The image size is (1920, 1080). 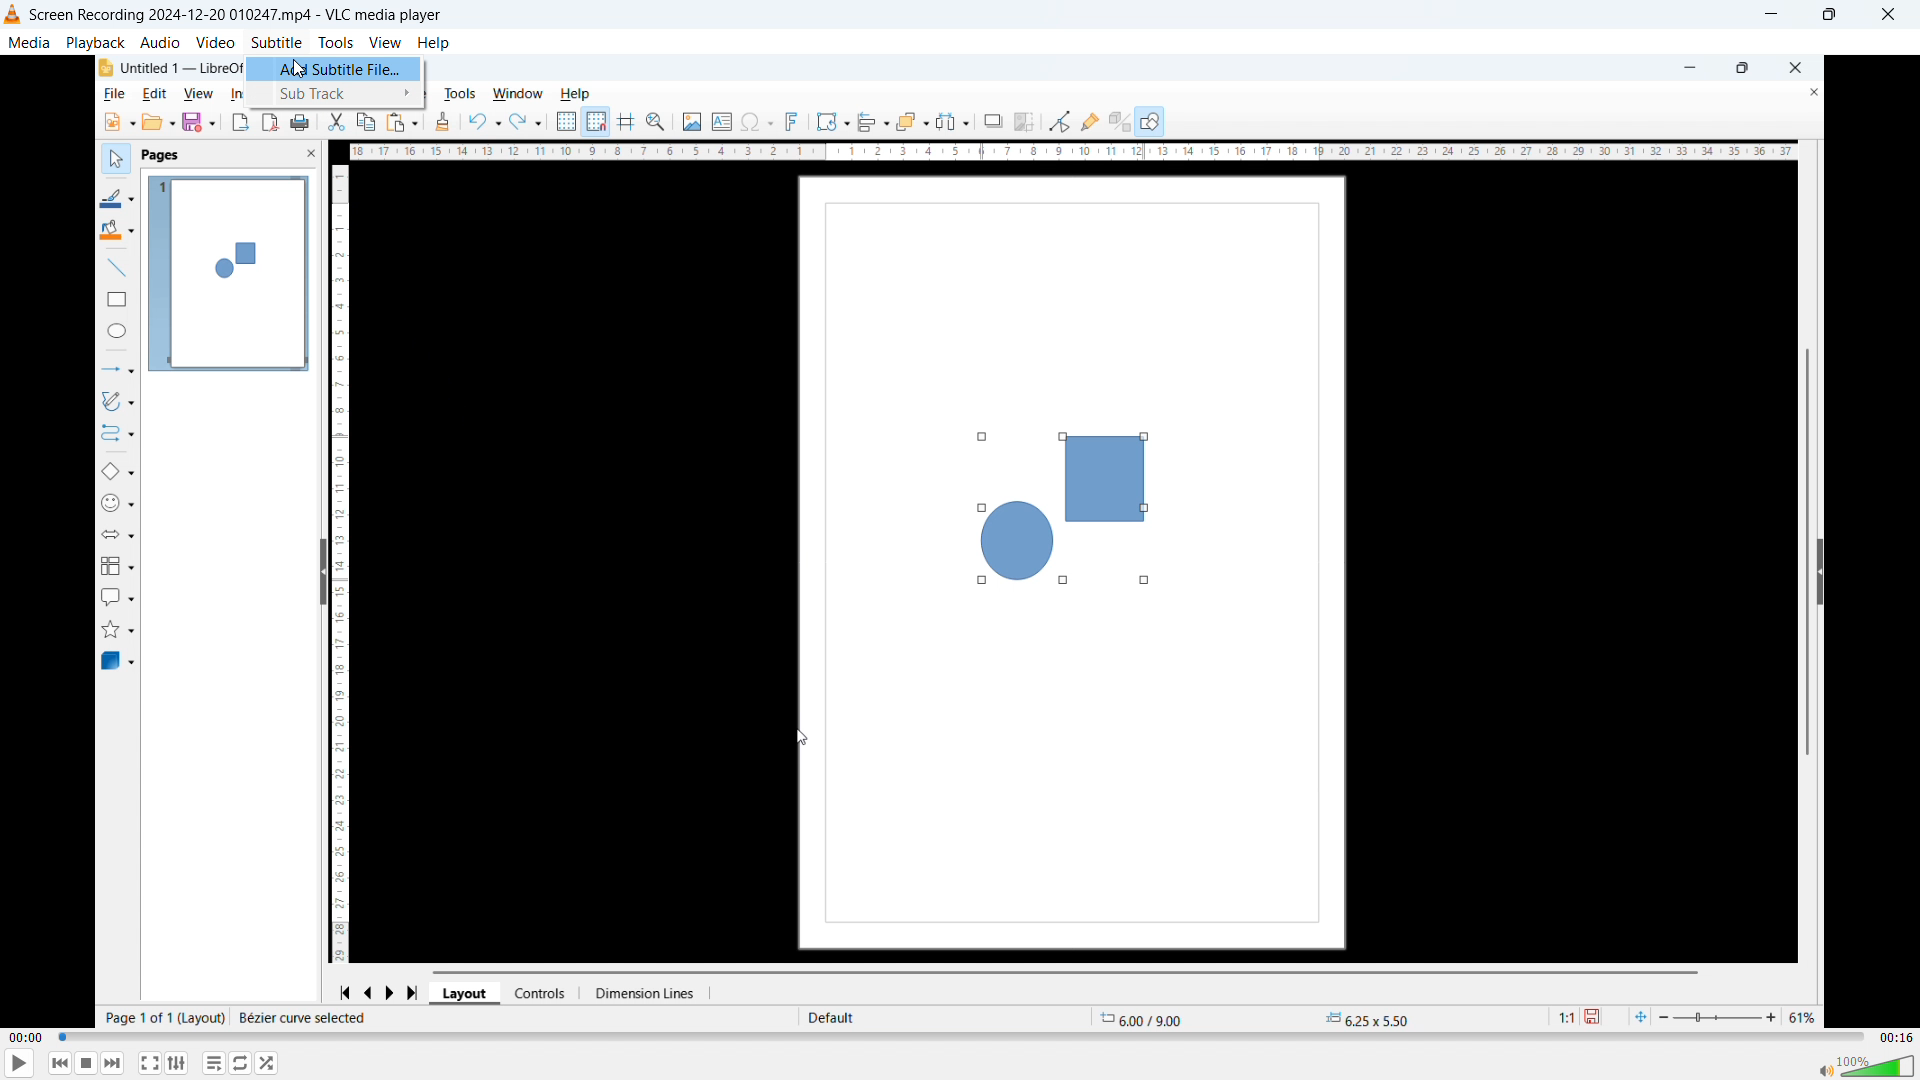 I want to click on close, so click(x=298, y=156).